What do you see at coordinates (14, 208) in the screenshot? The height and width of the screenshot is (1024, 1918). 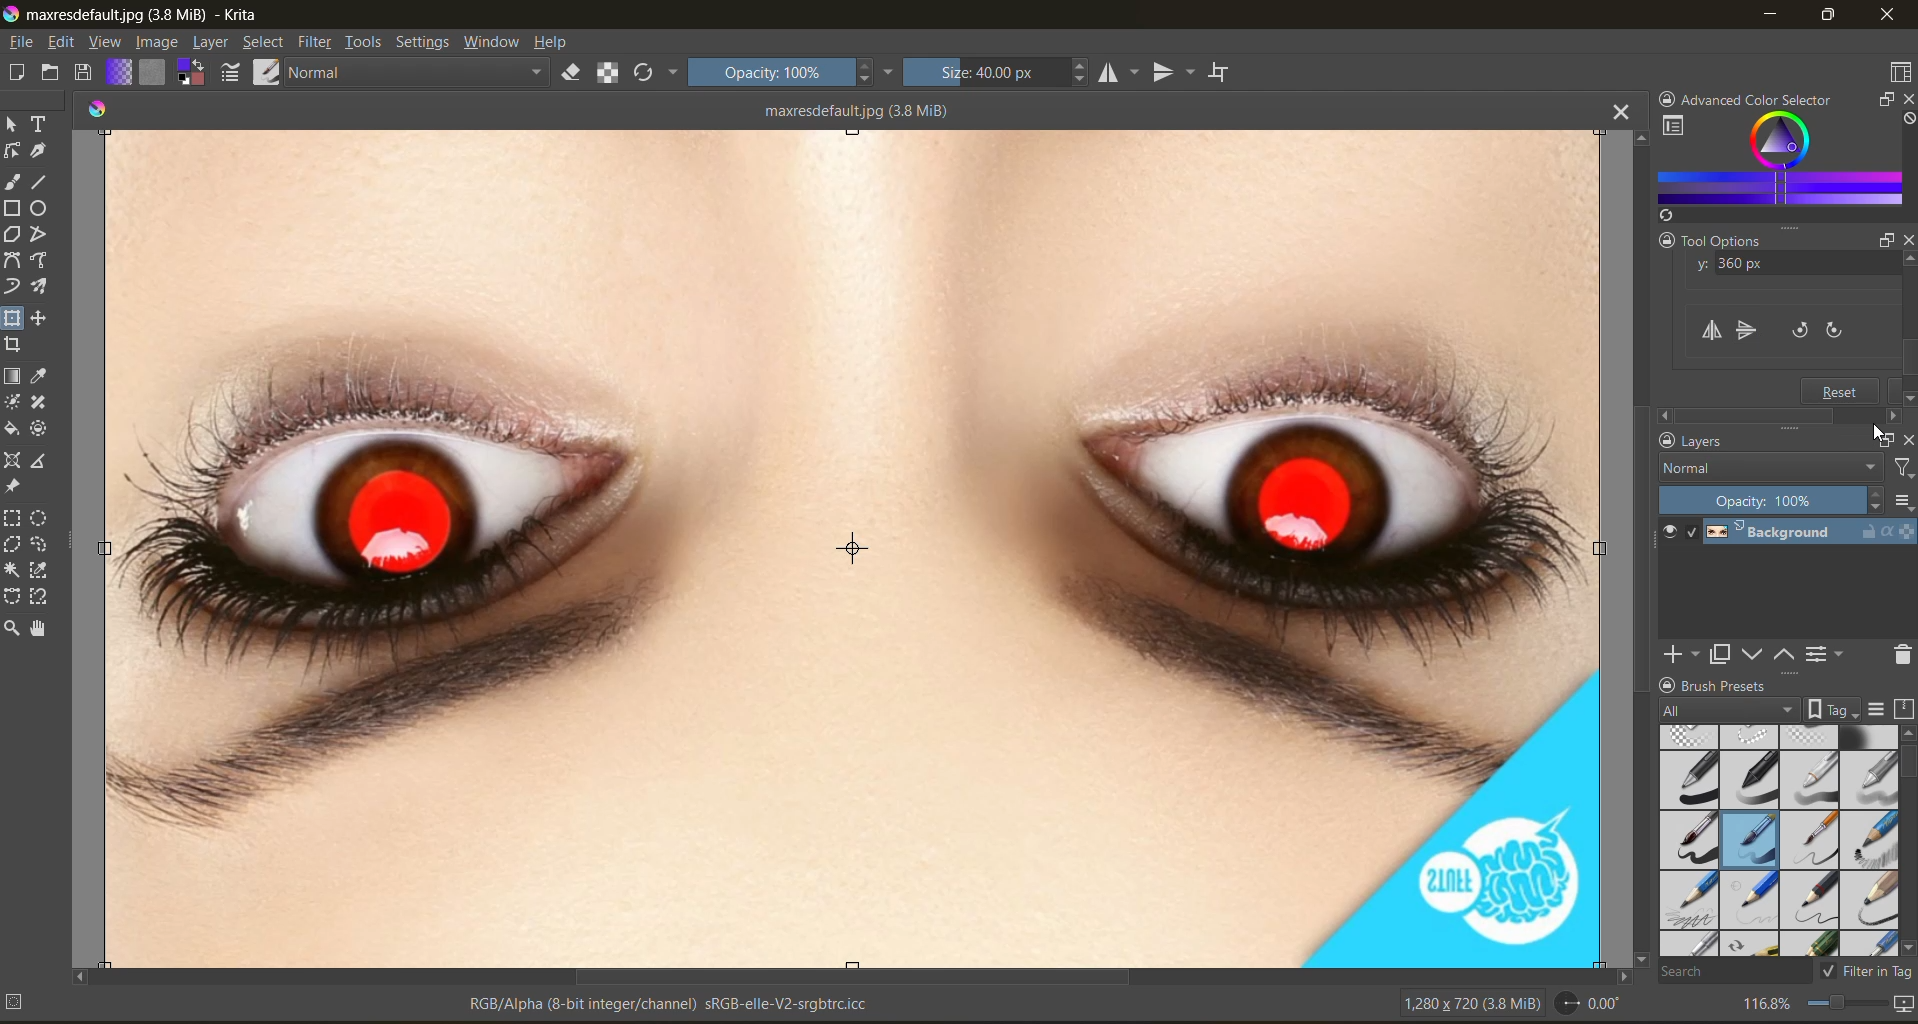 I see `tool` at bounding box center [14, 208].